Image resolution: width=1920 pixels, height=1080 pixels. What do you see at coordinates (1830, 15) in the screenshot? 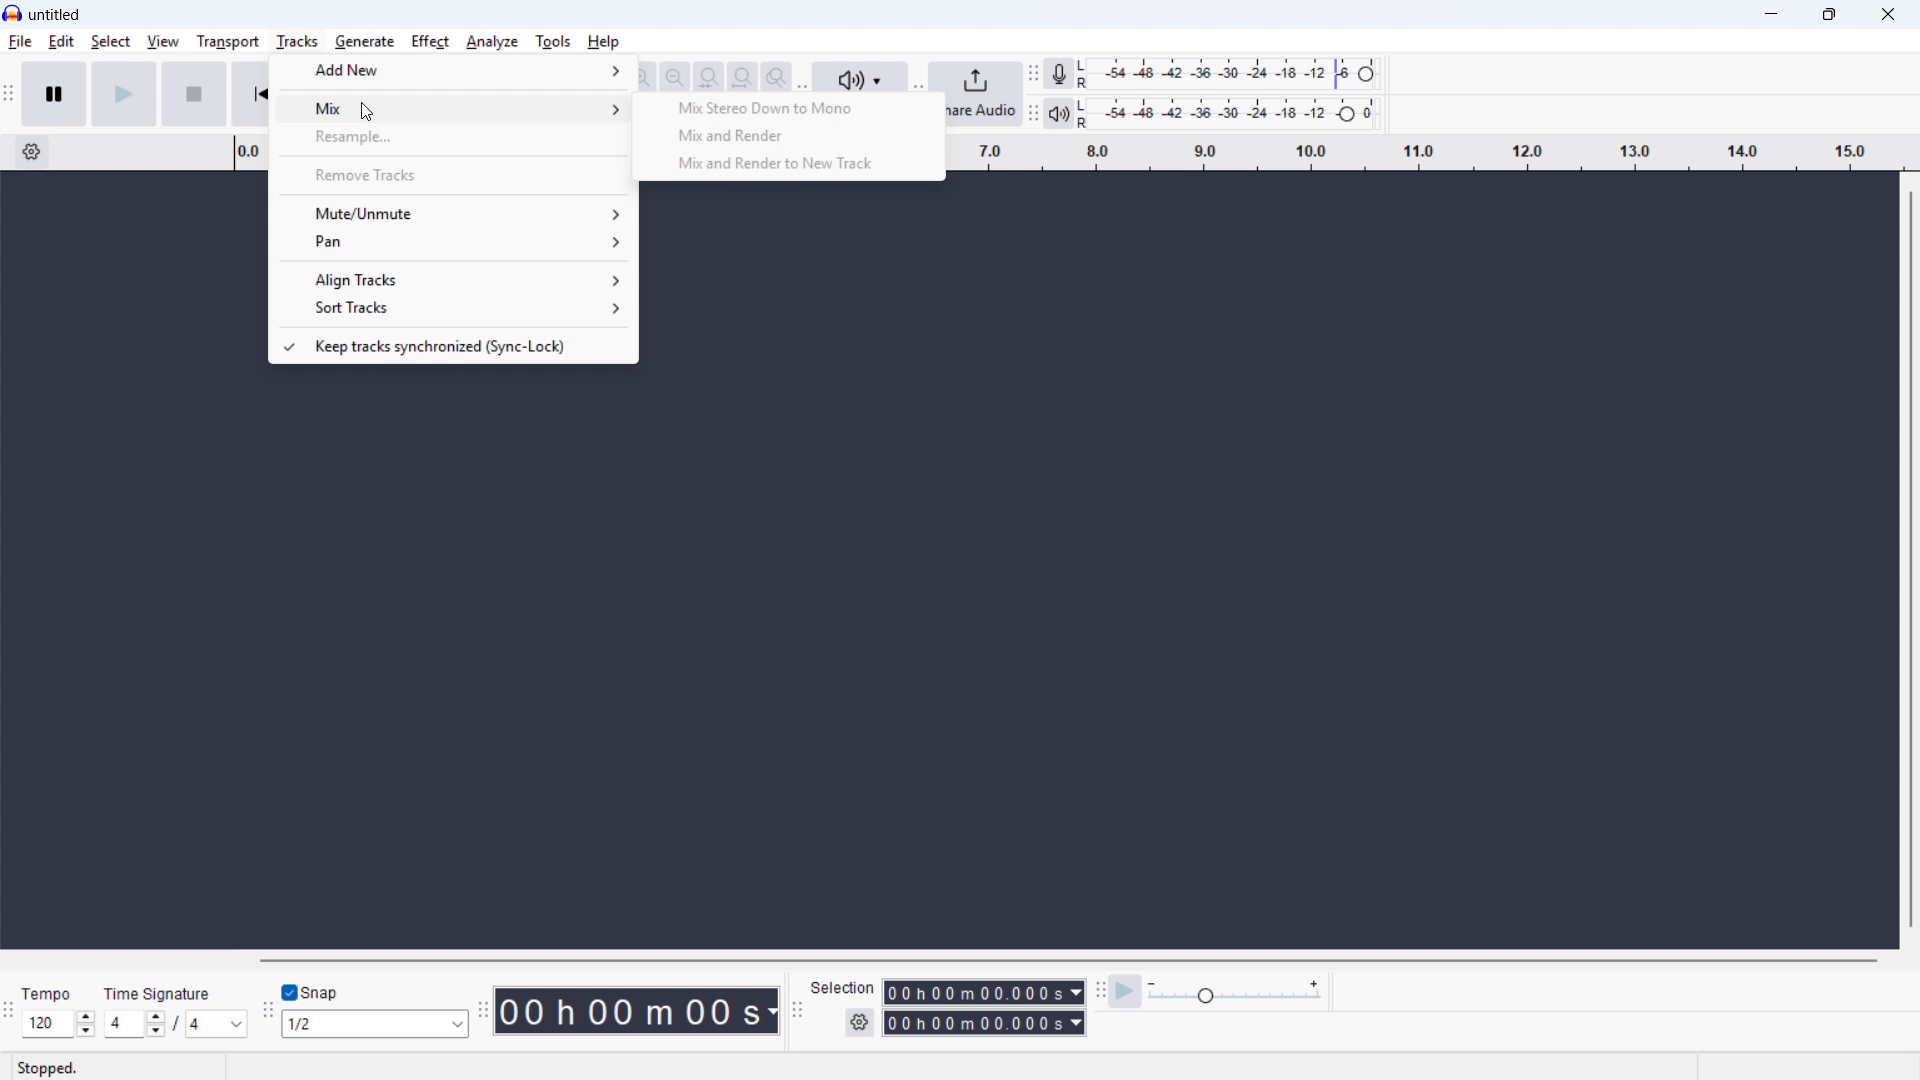
I see `maximise ` at bounding box center [1830, 15].